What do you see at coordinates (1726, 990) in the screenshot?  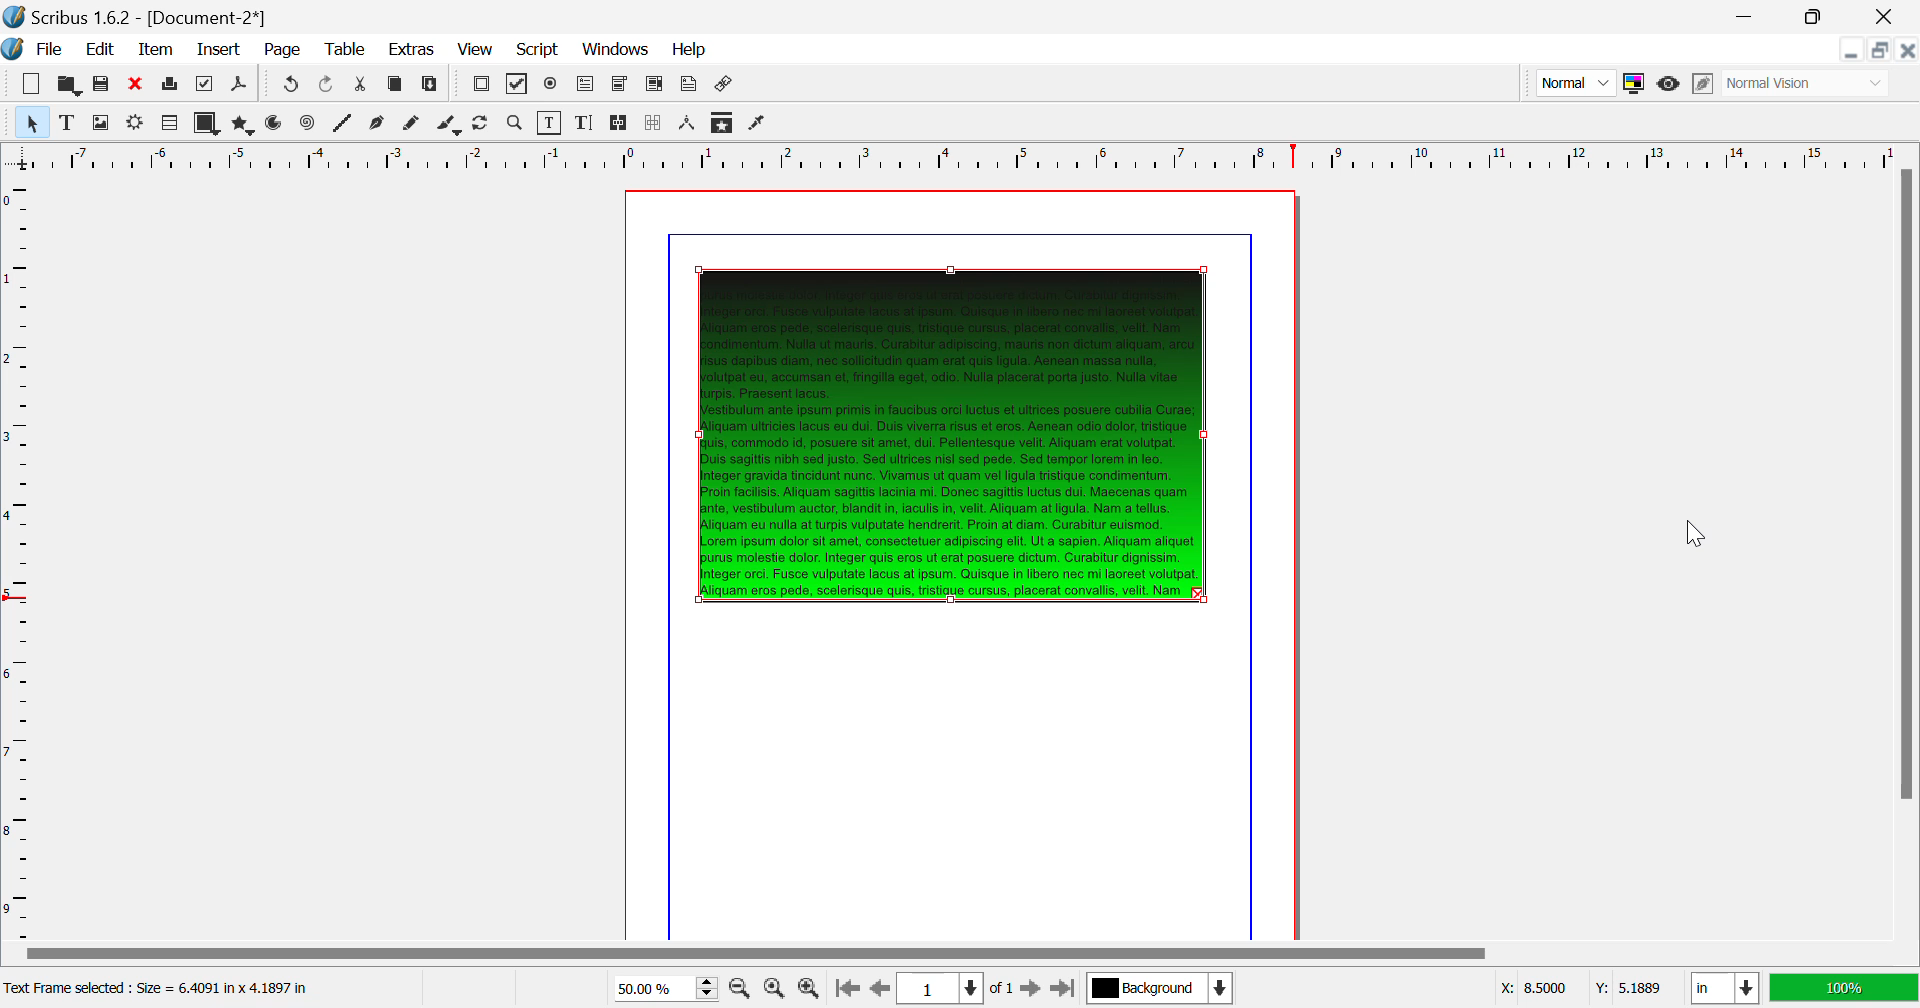 I see `Measurement Units` at bounding box center [1726, 990].